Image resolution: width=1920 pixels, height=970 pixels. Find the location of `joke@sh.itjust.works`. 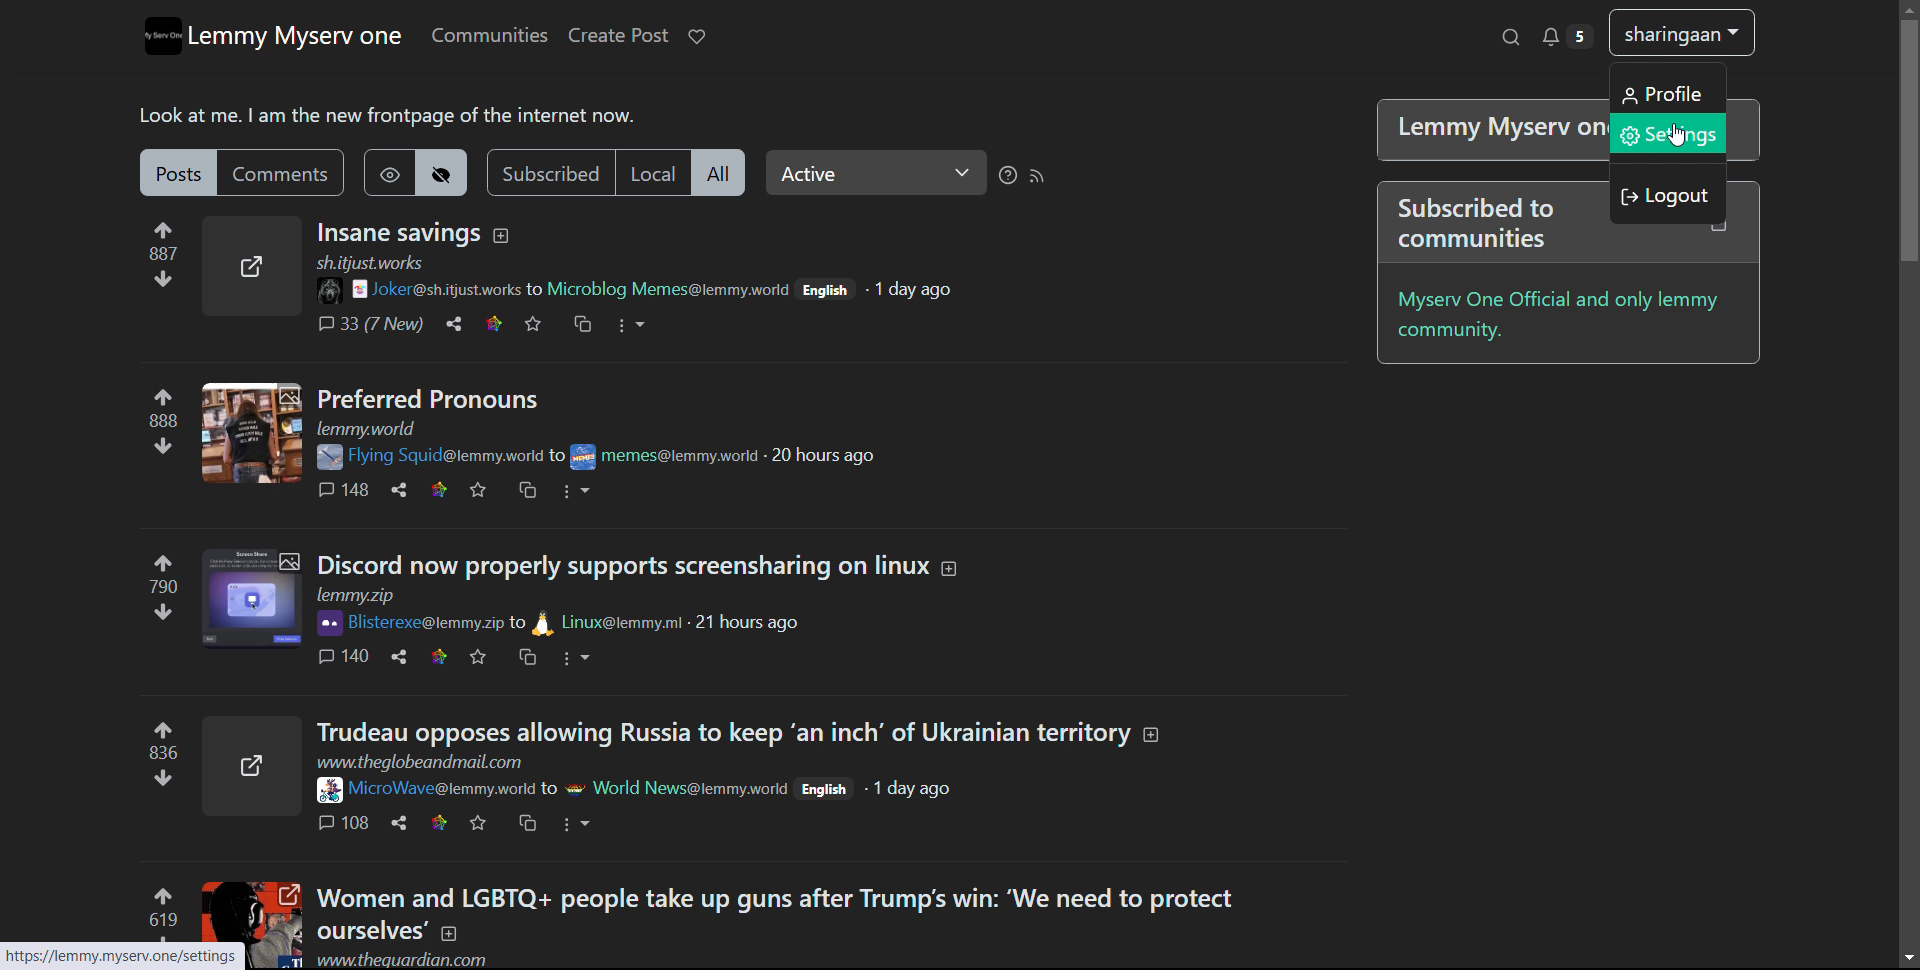

joke@sh.itjust.works is located at coordinates (417, 291).